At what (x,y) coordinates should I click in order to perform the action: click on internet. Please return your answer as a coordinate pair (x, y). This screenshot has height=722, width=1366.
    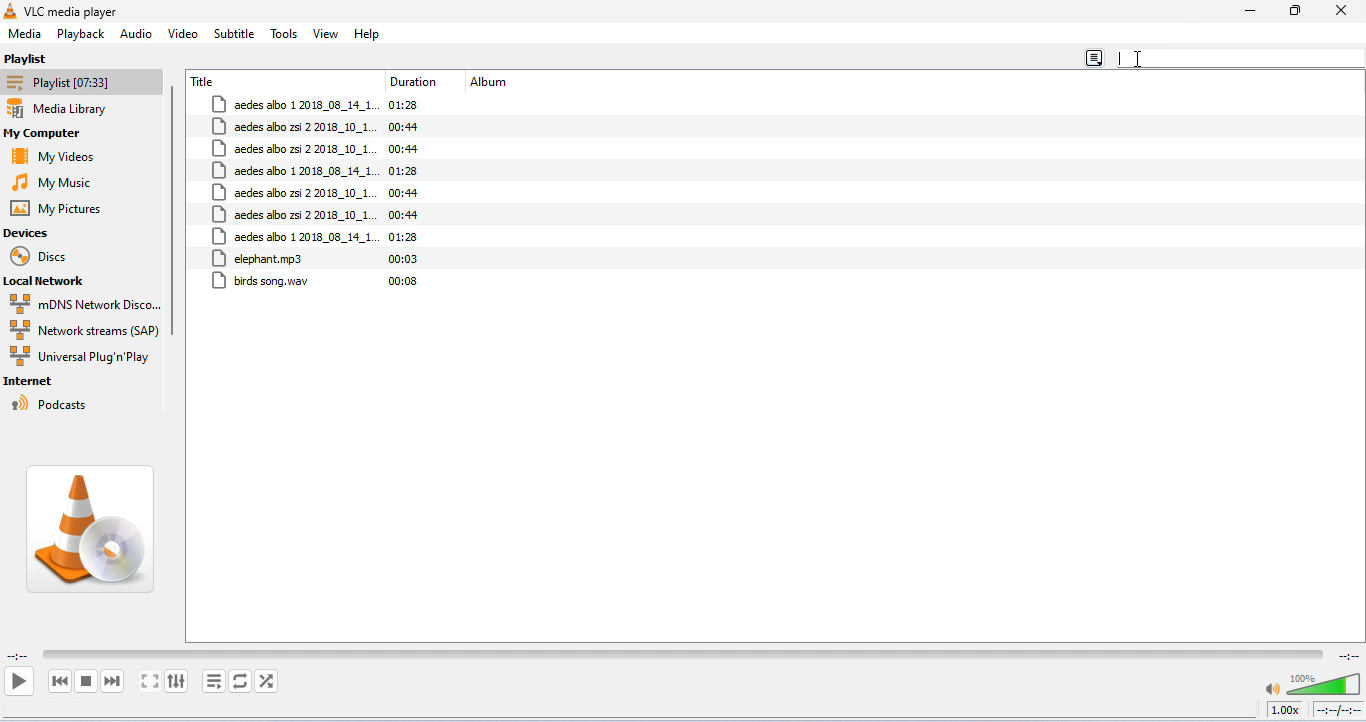
    Looking at the image, I should click on (33, 382).